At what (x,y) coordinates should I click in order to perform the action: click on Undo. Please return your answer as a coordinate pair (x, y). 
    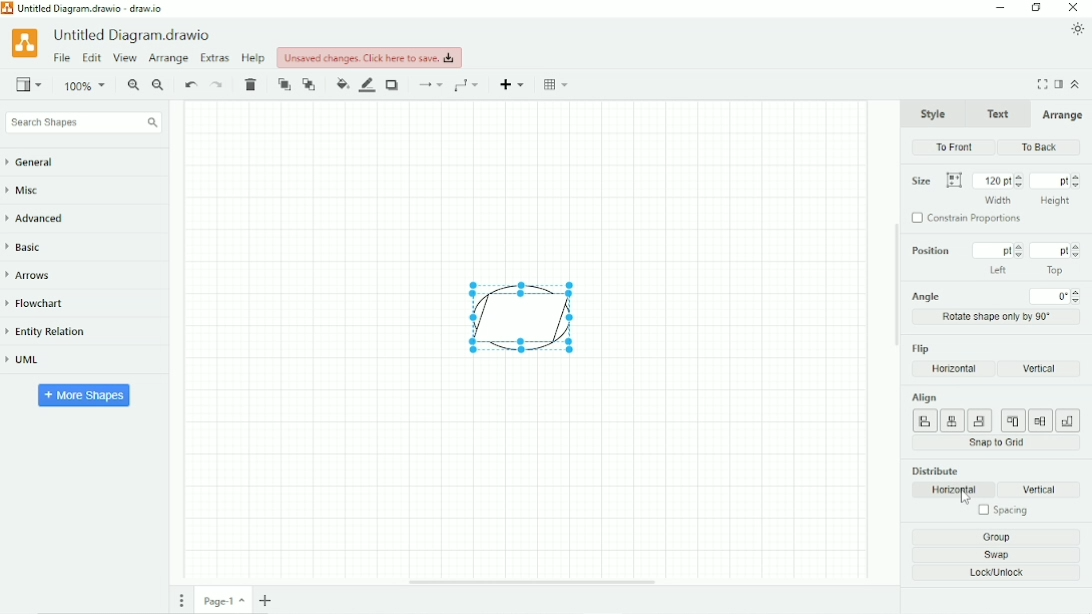
    Looking at the image, I should click on (190, 86).